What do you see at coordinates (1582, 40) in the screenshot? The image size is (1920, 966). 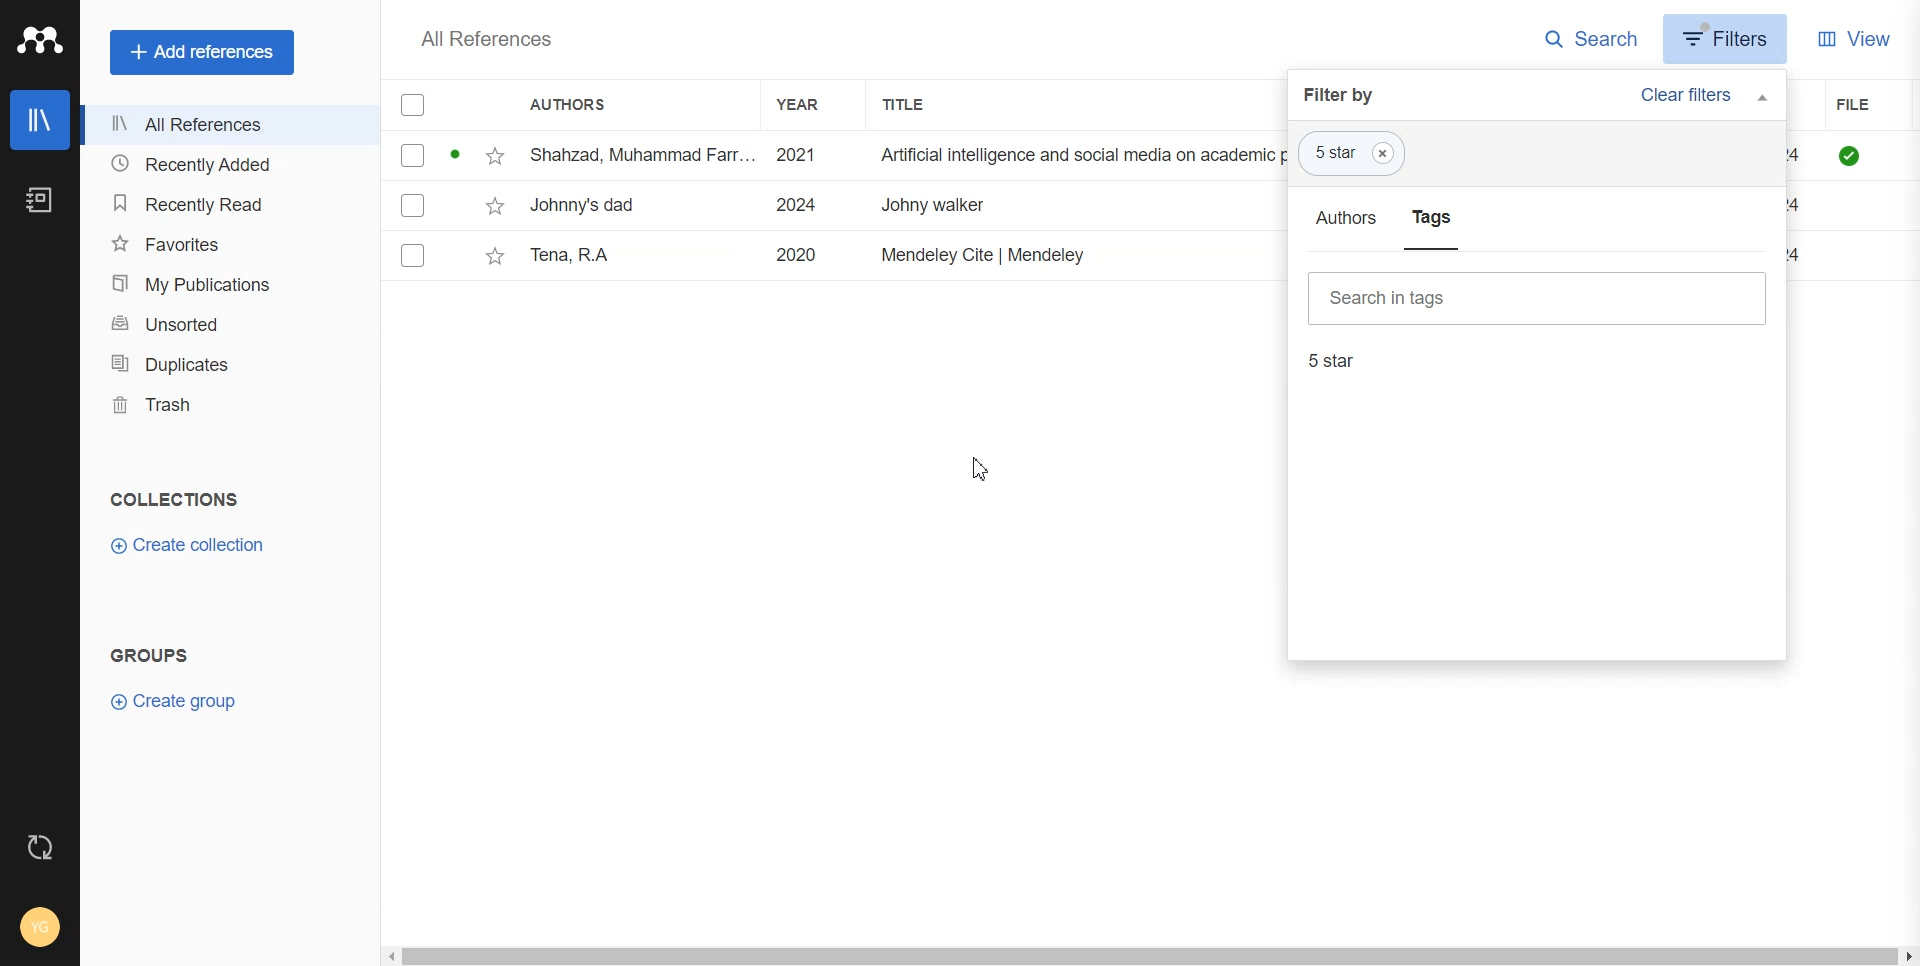 I see `Search` at bounding box center [1582, 40].